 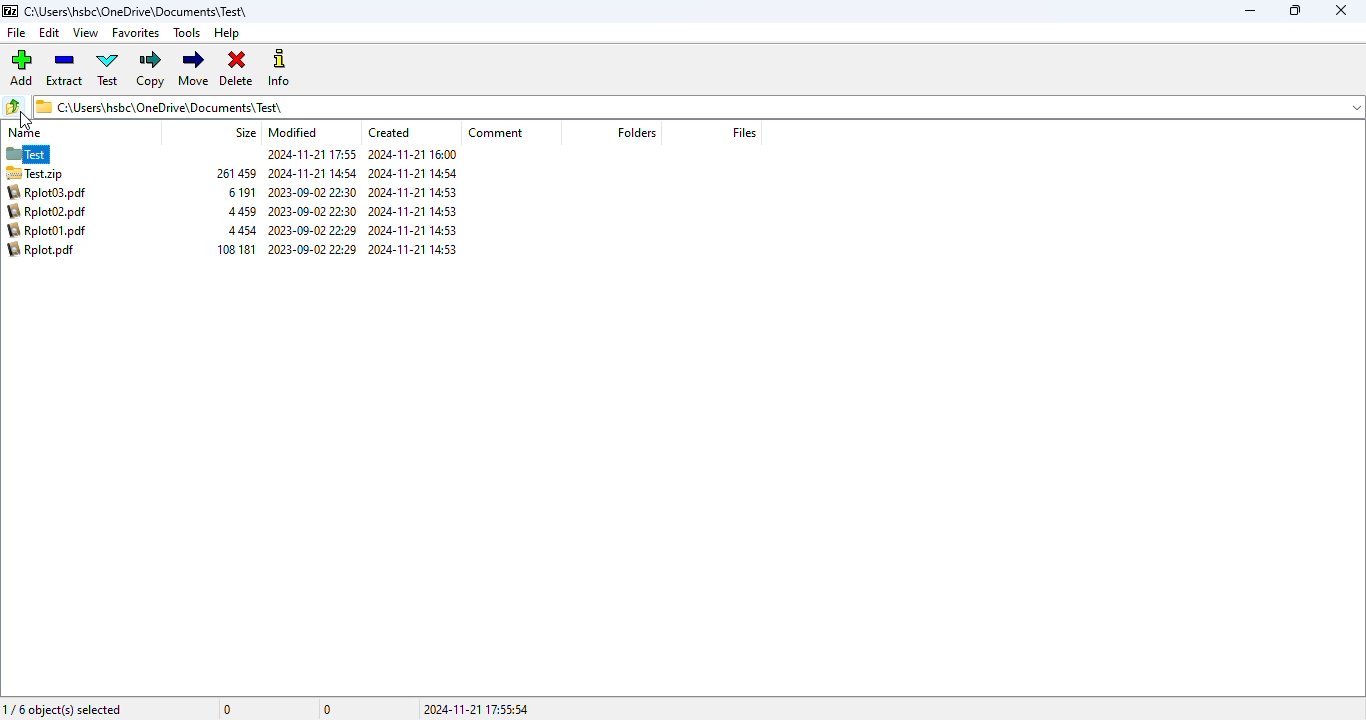 What do you see at coordinates (135, 33) in the screenshot?
I see `favorites` at bounding box center [135, 33].